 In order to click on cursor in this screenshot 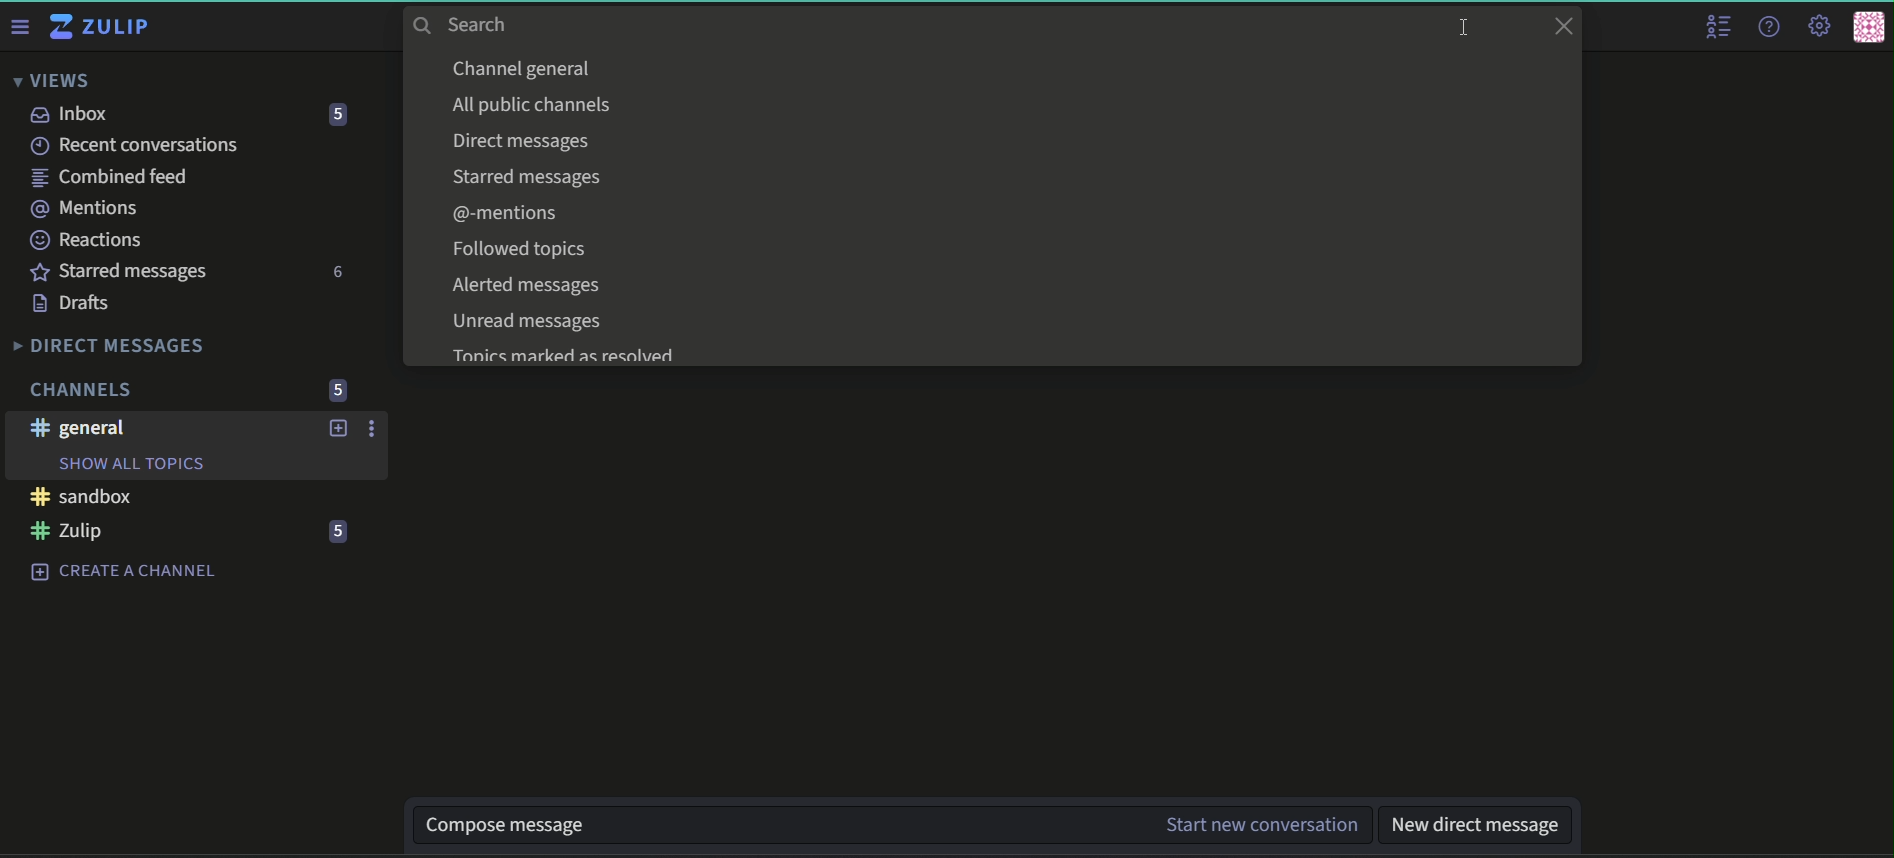, I will do `click(1463, 26)`.